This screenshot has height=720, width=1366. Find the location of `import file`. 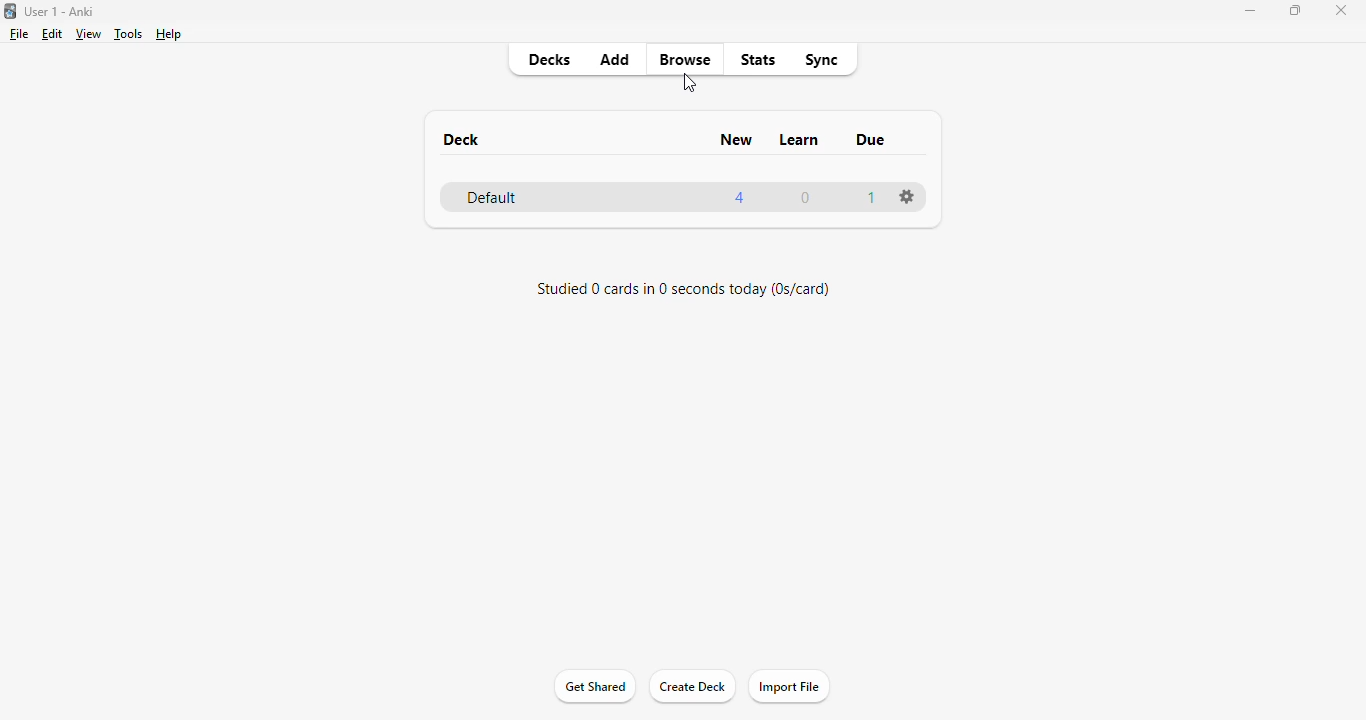

import file is located at coordinates (789, 686).